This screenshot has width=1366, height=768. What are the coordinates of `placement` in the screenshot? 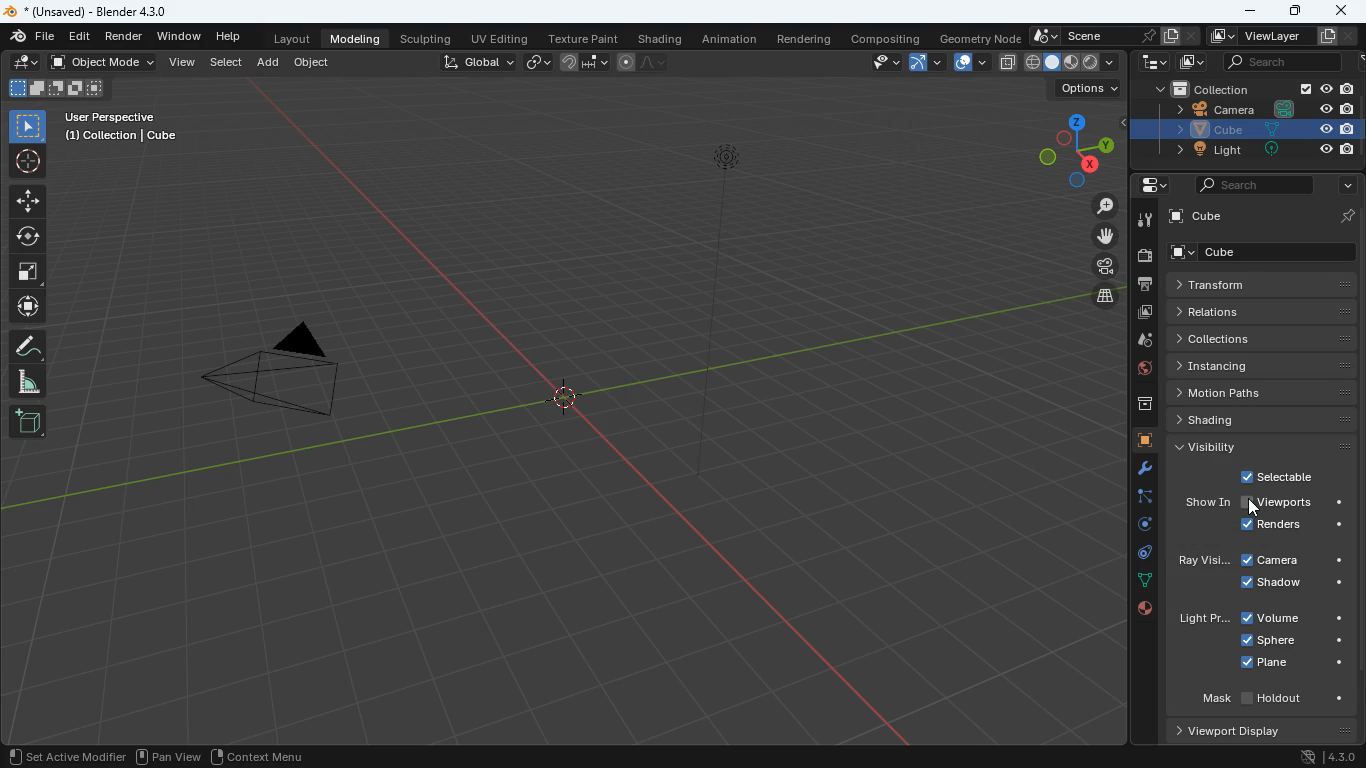 It's located at (1073, 63).